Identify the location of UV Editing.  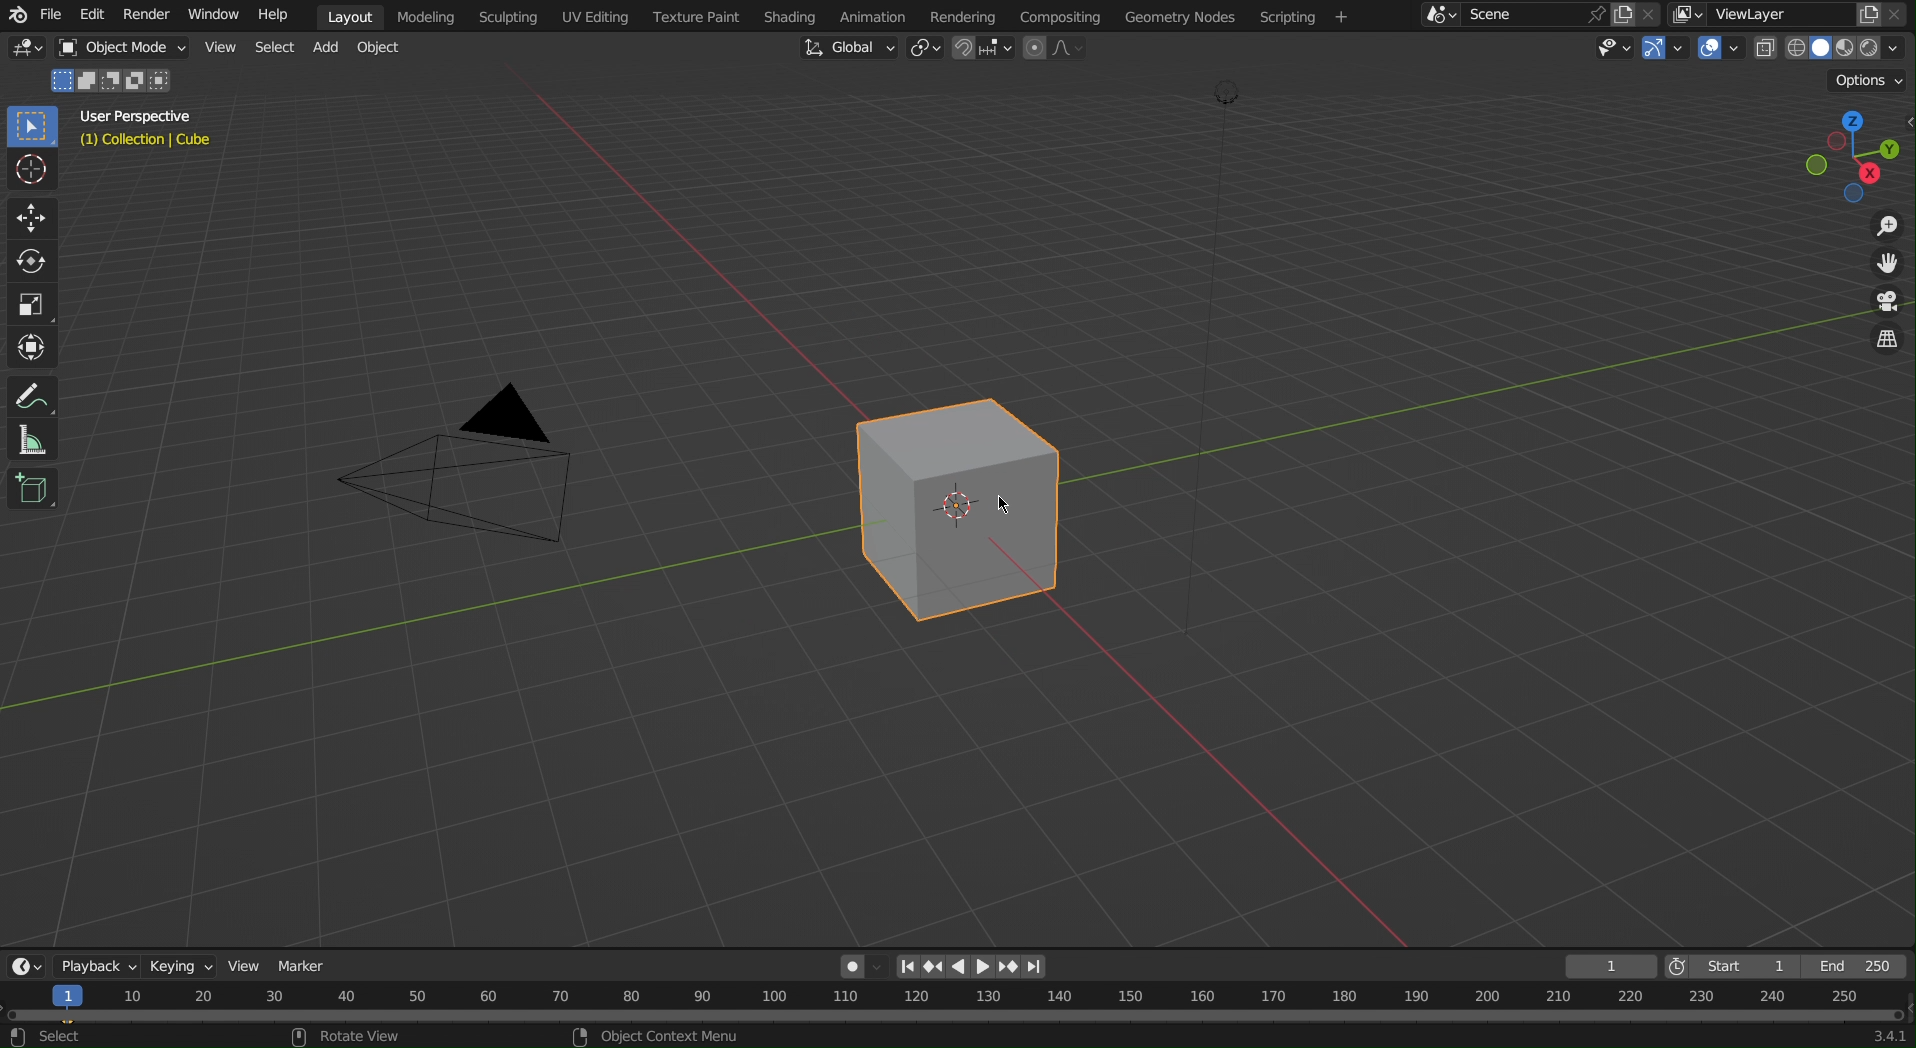
(593, 17).